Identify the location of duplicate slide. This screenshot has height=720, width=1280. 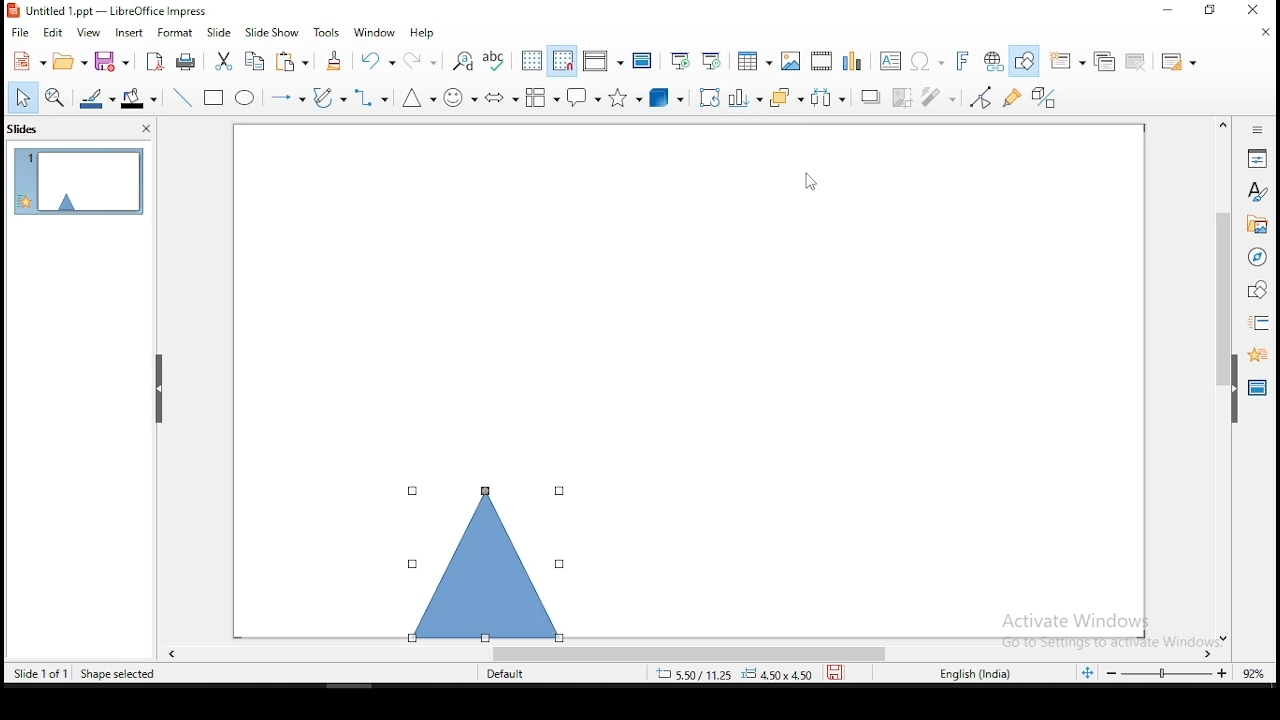
(1104, 58).